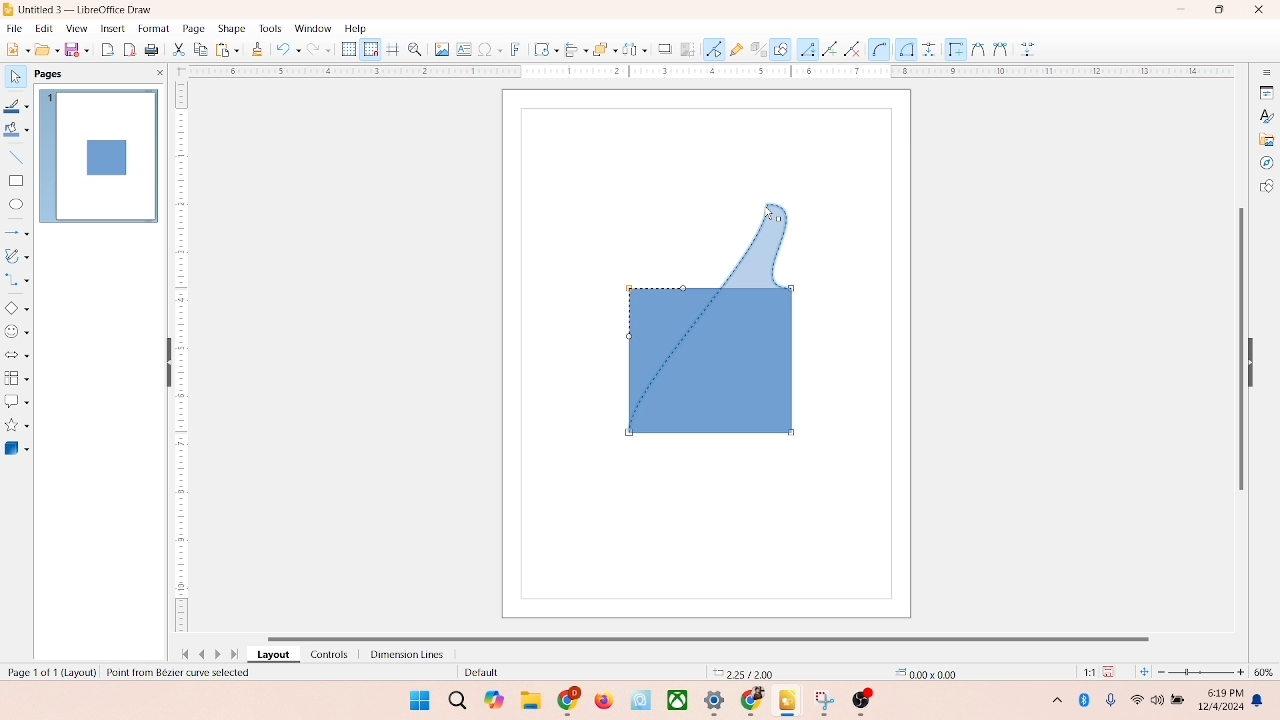 The image size is (1280, 720). Describe the element at coordinates (18, 254) in the screenshot. I see `curves and polygons` at that location.